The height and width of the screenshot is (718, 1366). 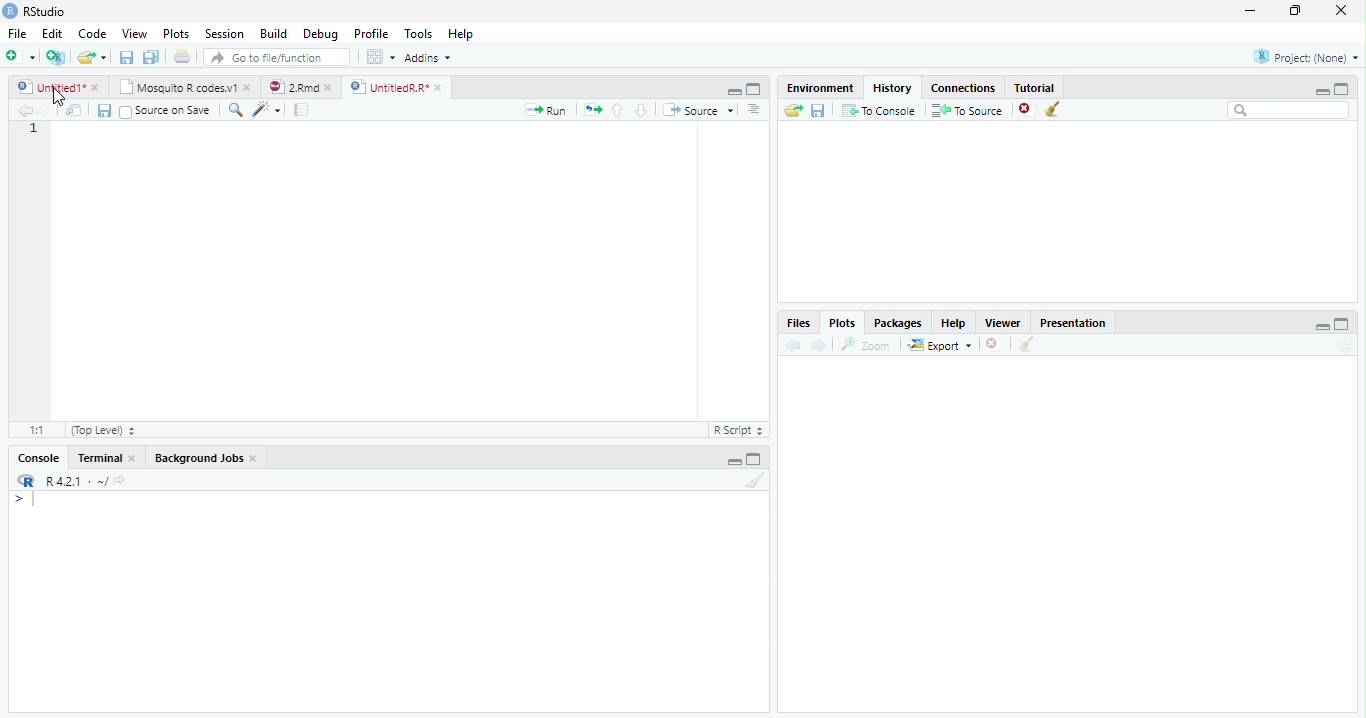 What do you see at coordinates (169, 111) in the screenshot?
I see `Source on save` at bounding box center [169, 111].